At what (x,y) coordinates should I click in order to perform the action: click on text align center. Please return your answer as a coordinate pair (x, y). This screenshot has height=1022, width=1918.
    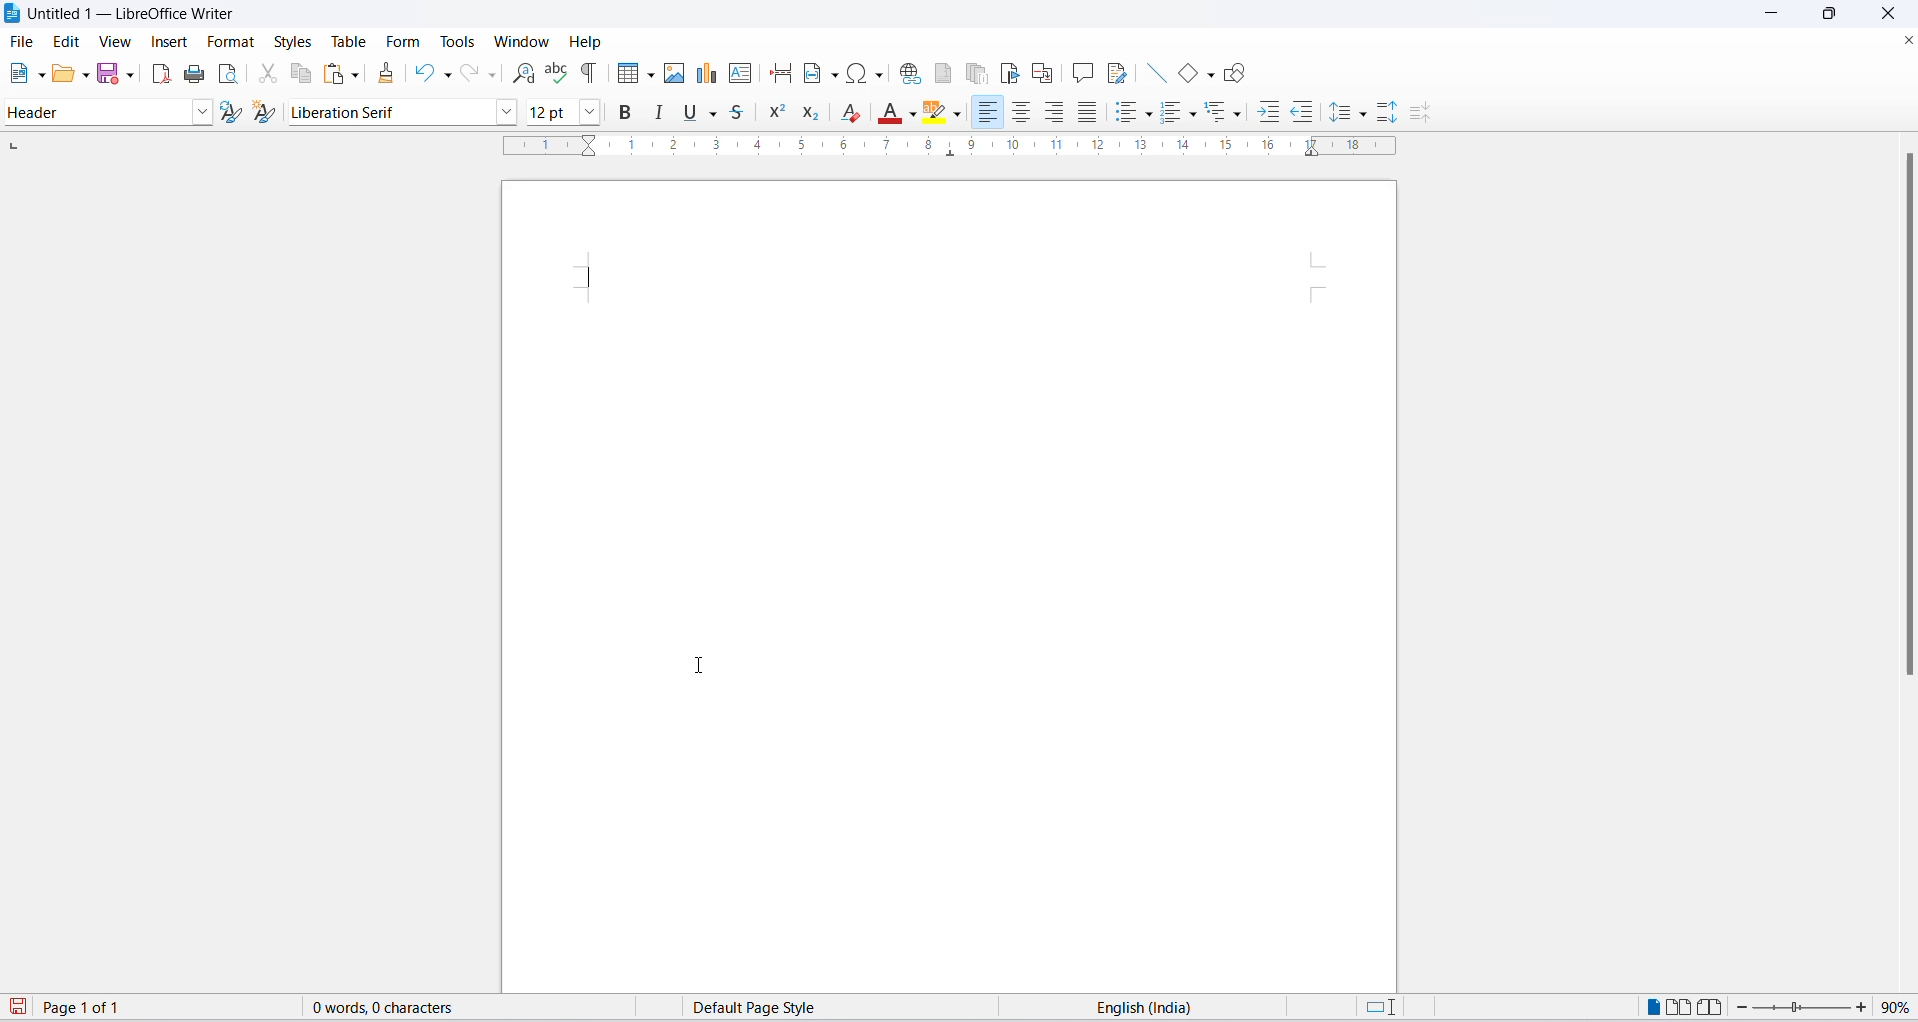
    Looking at the image, I should click on (1026, 114).